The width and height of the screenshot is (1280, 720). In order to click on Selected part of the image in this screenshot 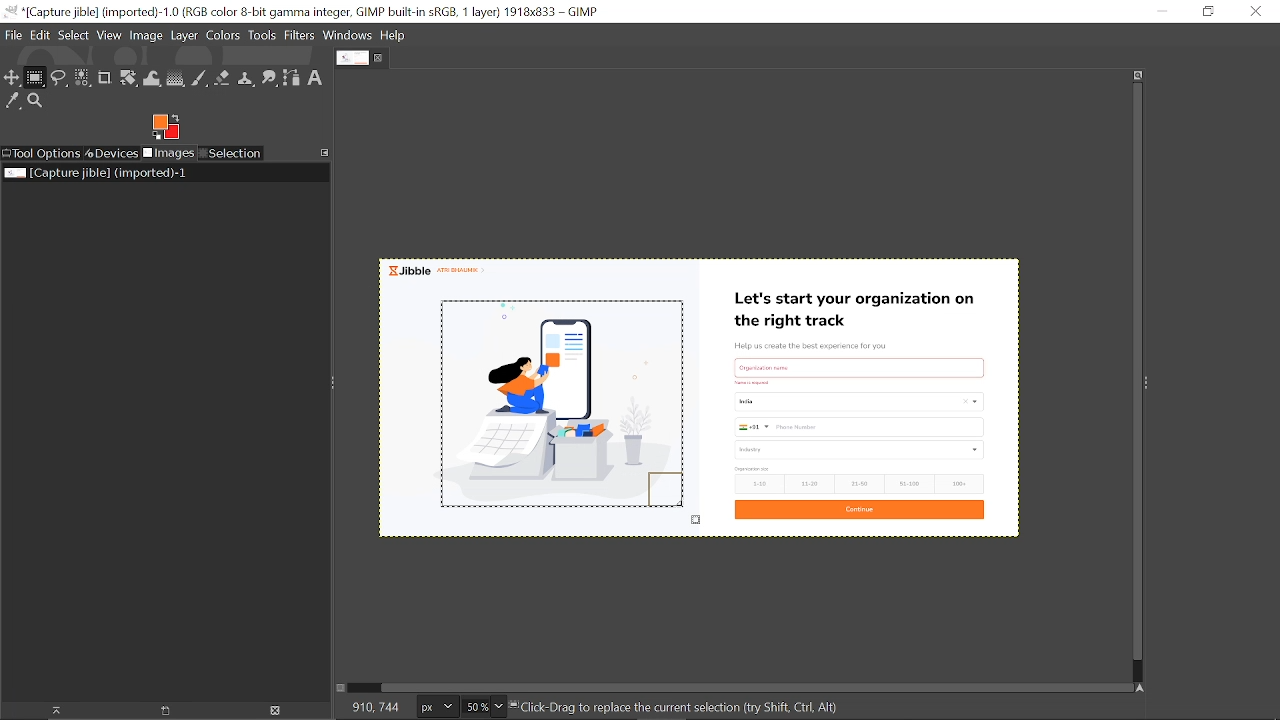, I will do `click(553, 410)`.